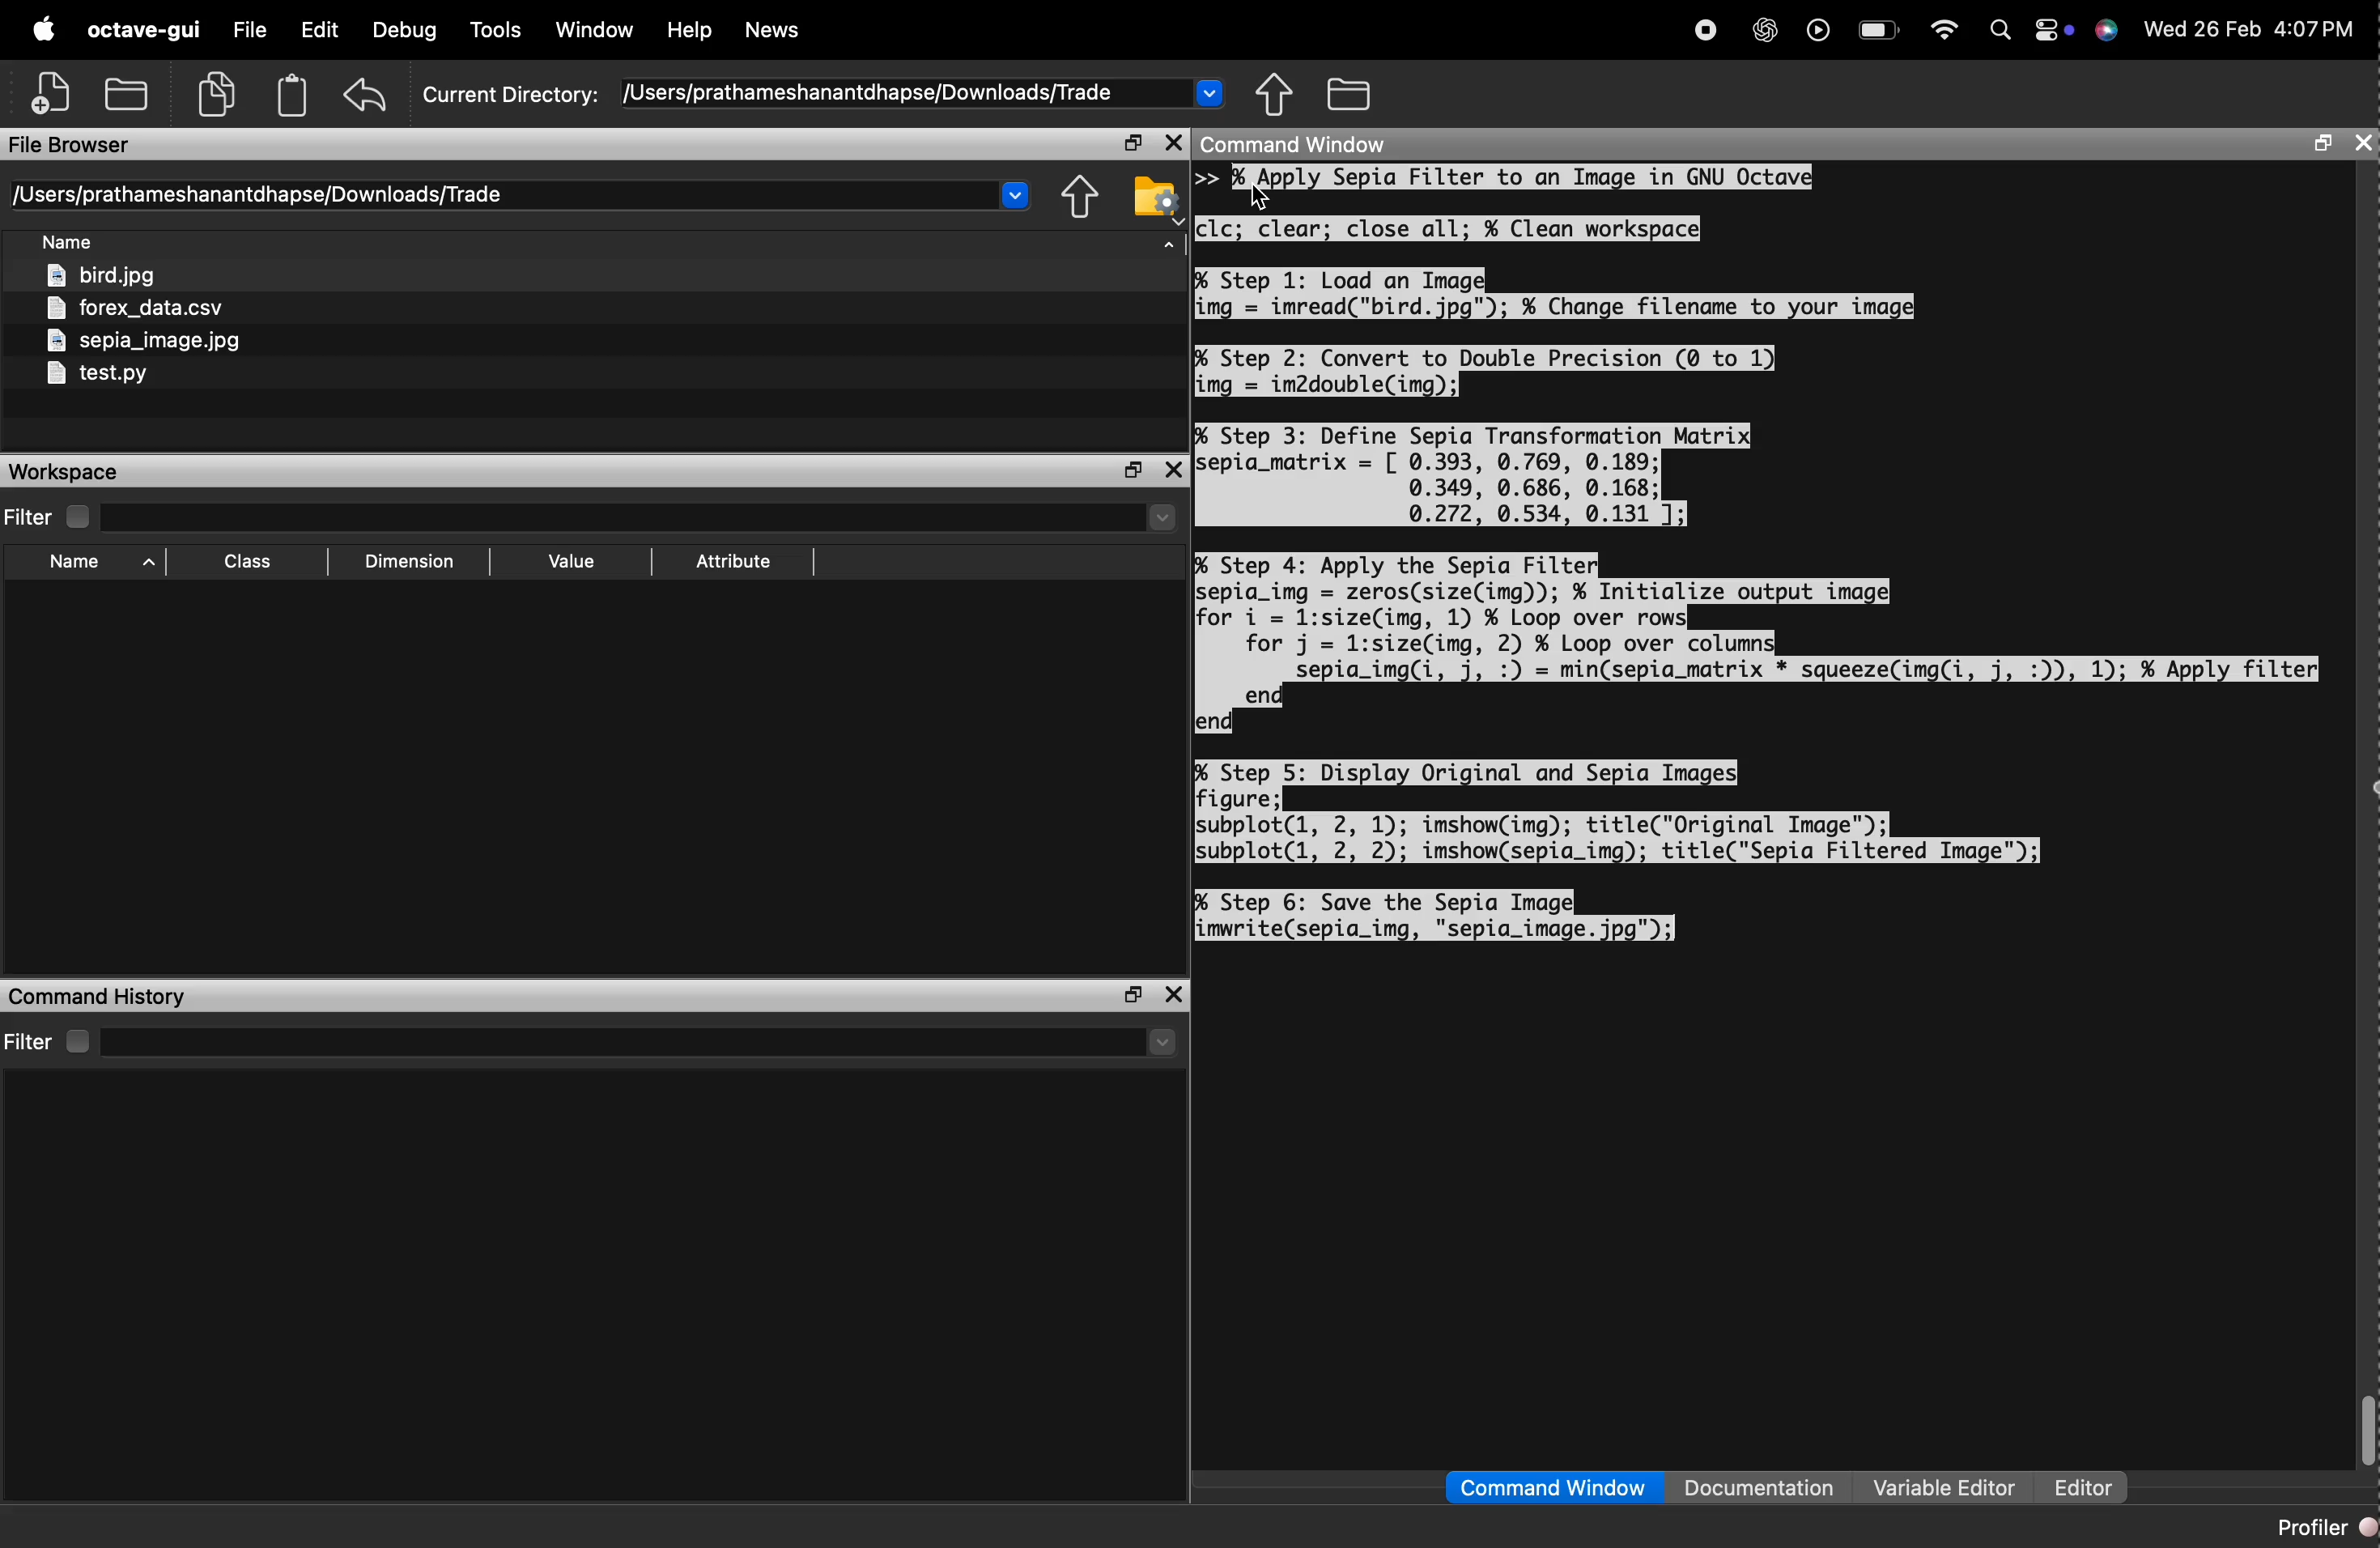 The image size is (2380, 1548). I want to click on open in separate window, so click(1132, 142).